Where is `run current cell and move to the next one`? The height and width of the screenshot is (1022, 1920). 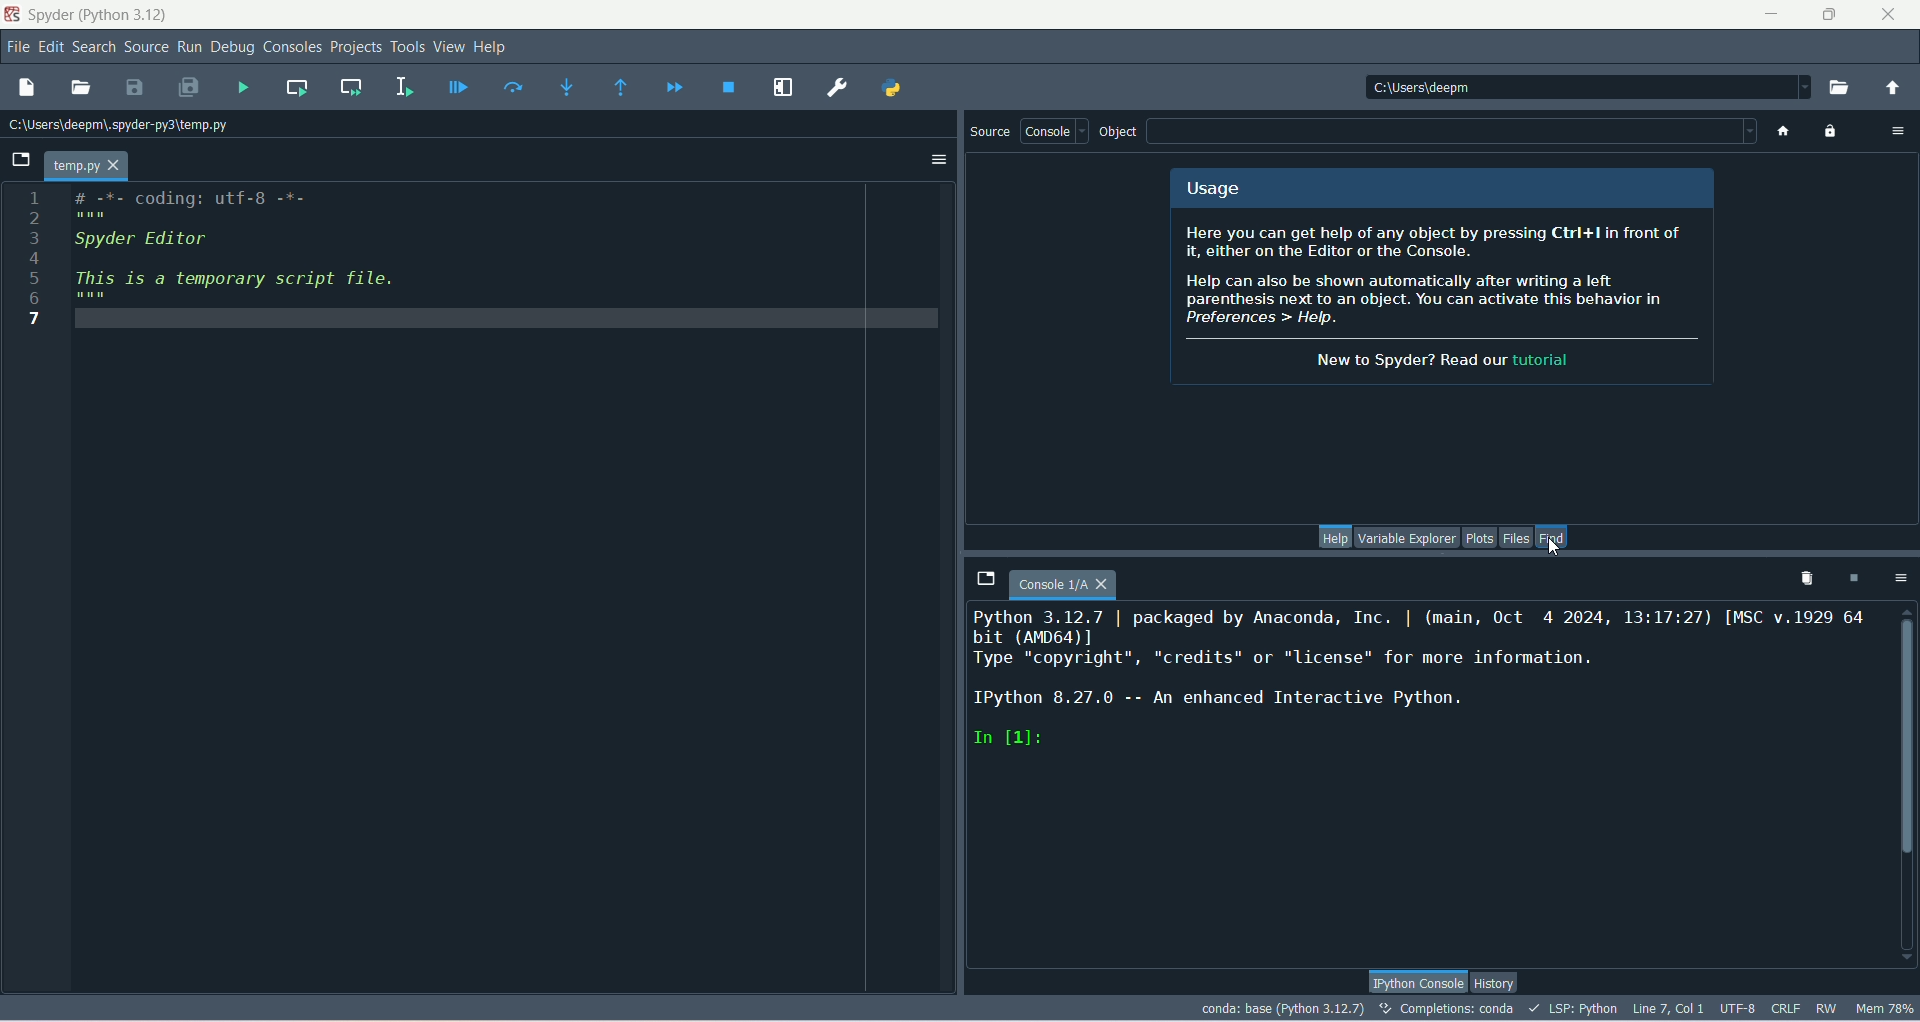
run current cell and move to the next one is located at coordinates (351, 86).